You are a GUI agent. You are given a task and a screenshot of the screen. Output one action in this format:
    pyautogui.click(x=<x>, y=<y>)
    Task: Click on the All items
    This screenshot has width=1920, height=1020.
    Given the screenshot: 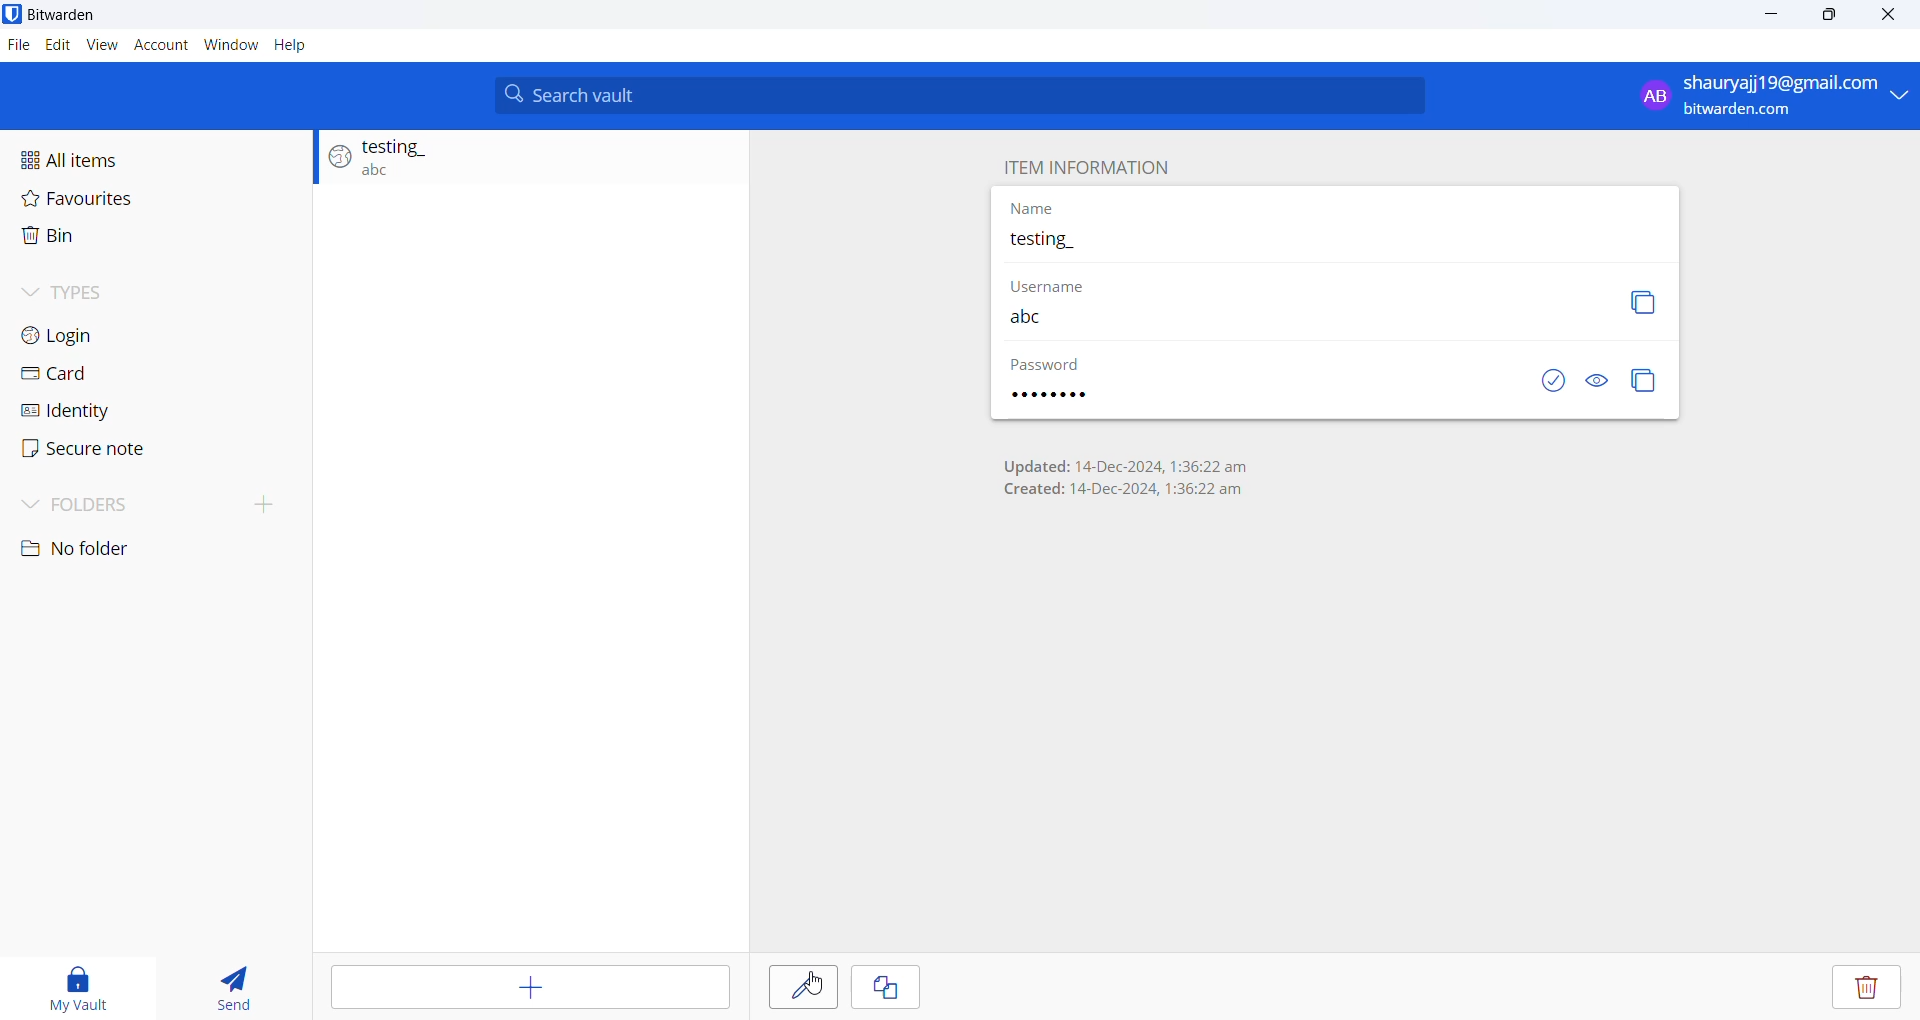 What is the action you would take?
    pyautogui.click(x=154, y=154)
    